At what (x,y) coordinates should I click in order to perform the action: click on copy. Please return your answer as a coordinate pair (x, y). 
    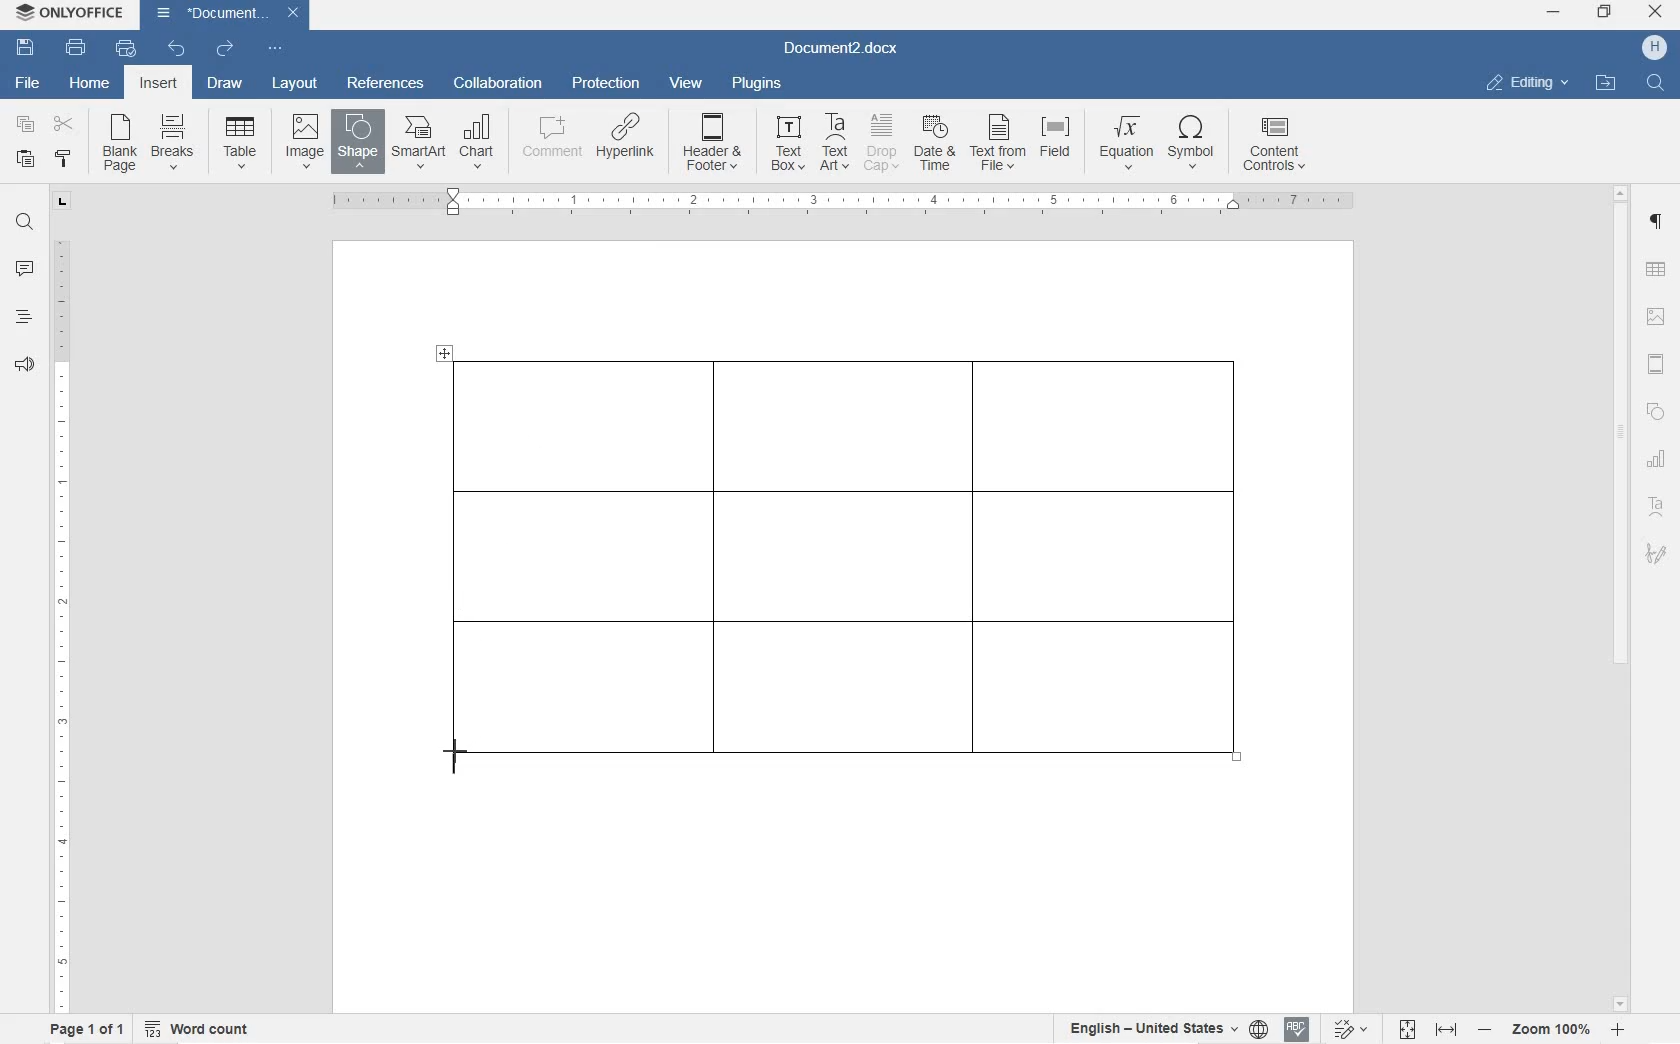
    Looking at the image, I should click on (26, 127).